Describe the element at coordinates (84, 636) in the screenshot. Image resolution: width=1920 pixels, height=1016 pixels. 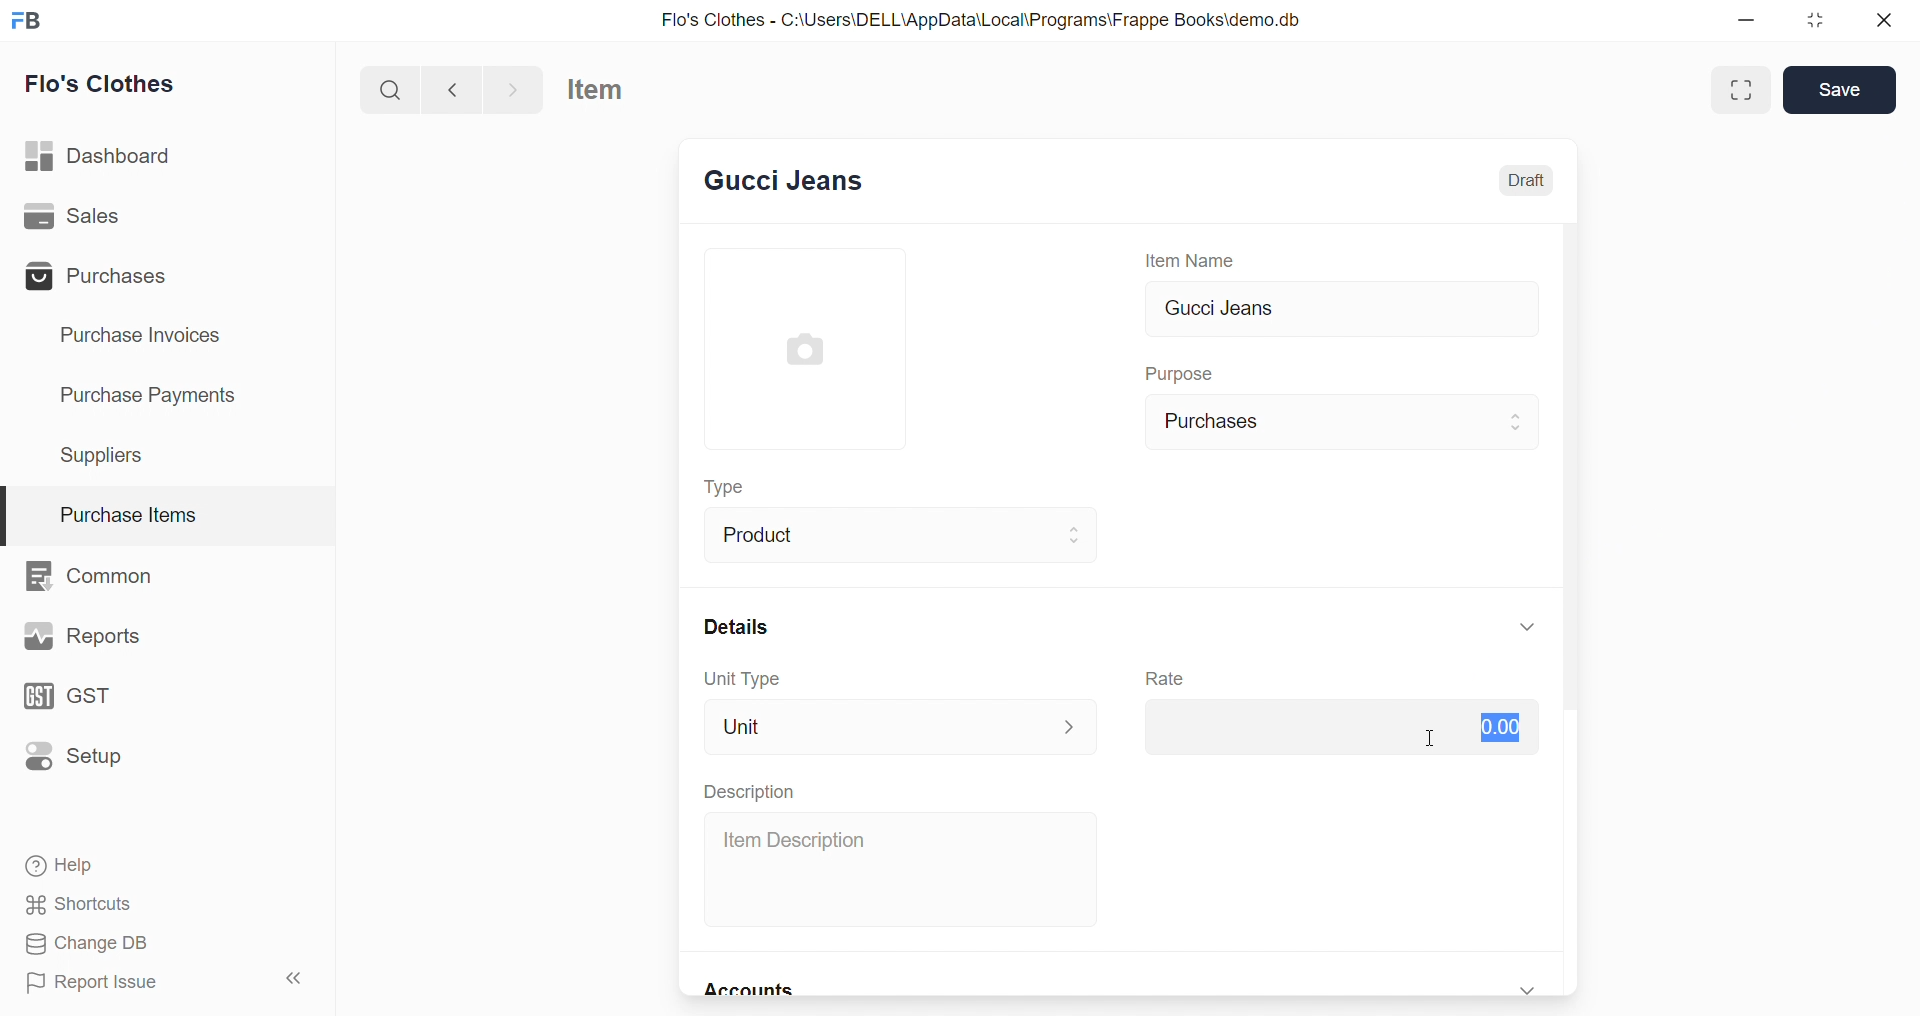
I see `Reports` at that location.